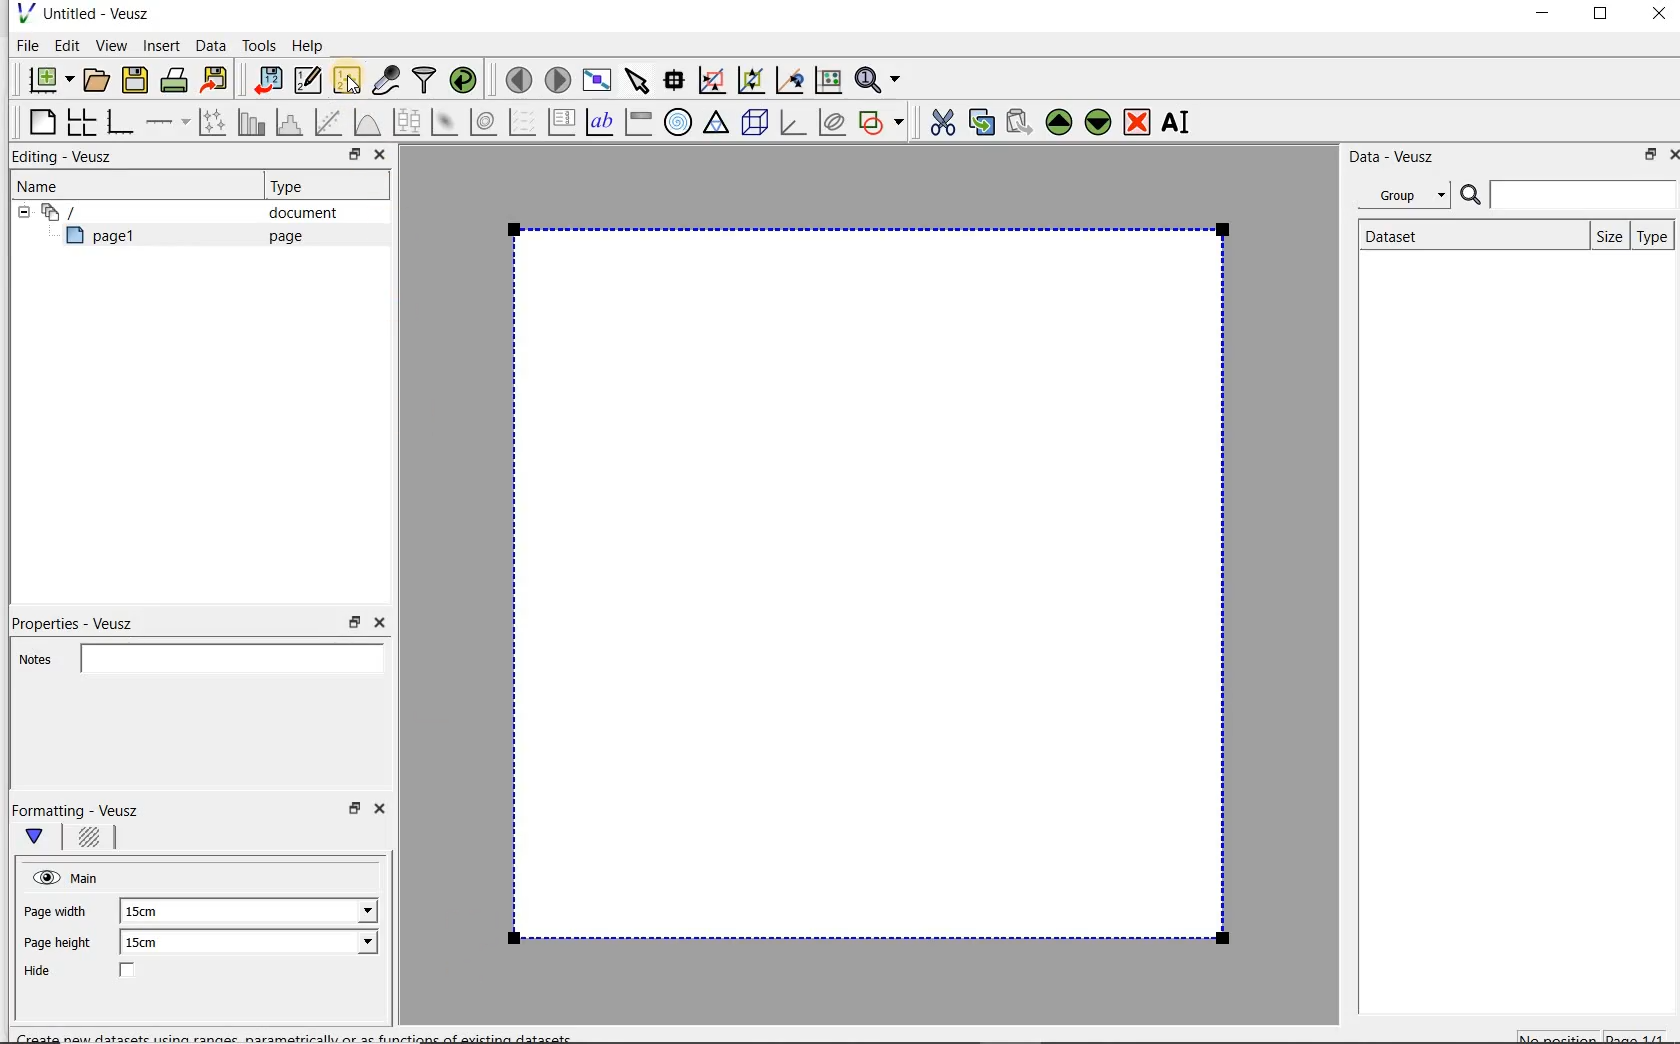 This screenshot has height=1044, width=1680. What do you see at coordinates (467, 81) in the screenshot?
I see `reload linked datasets` at bounding box center [467, 81].